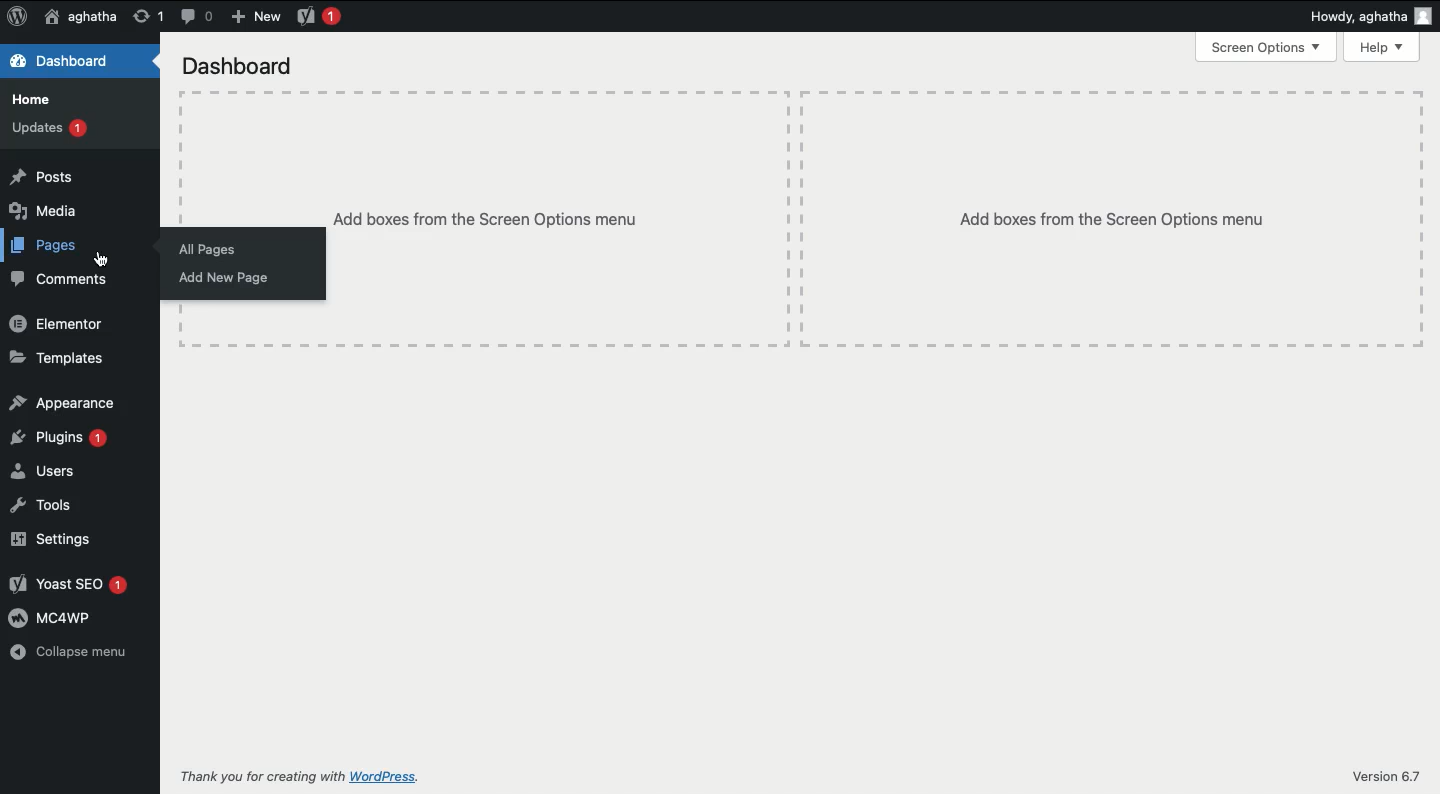  I want to click on Add boxes from the Screen options menu, so click(874, 219).